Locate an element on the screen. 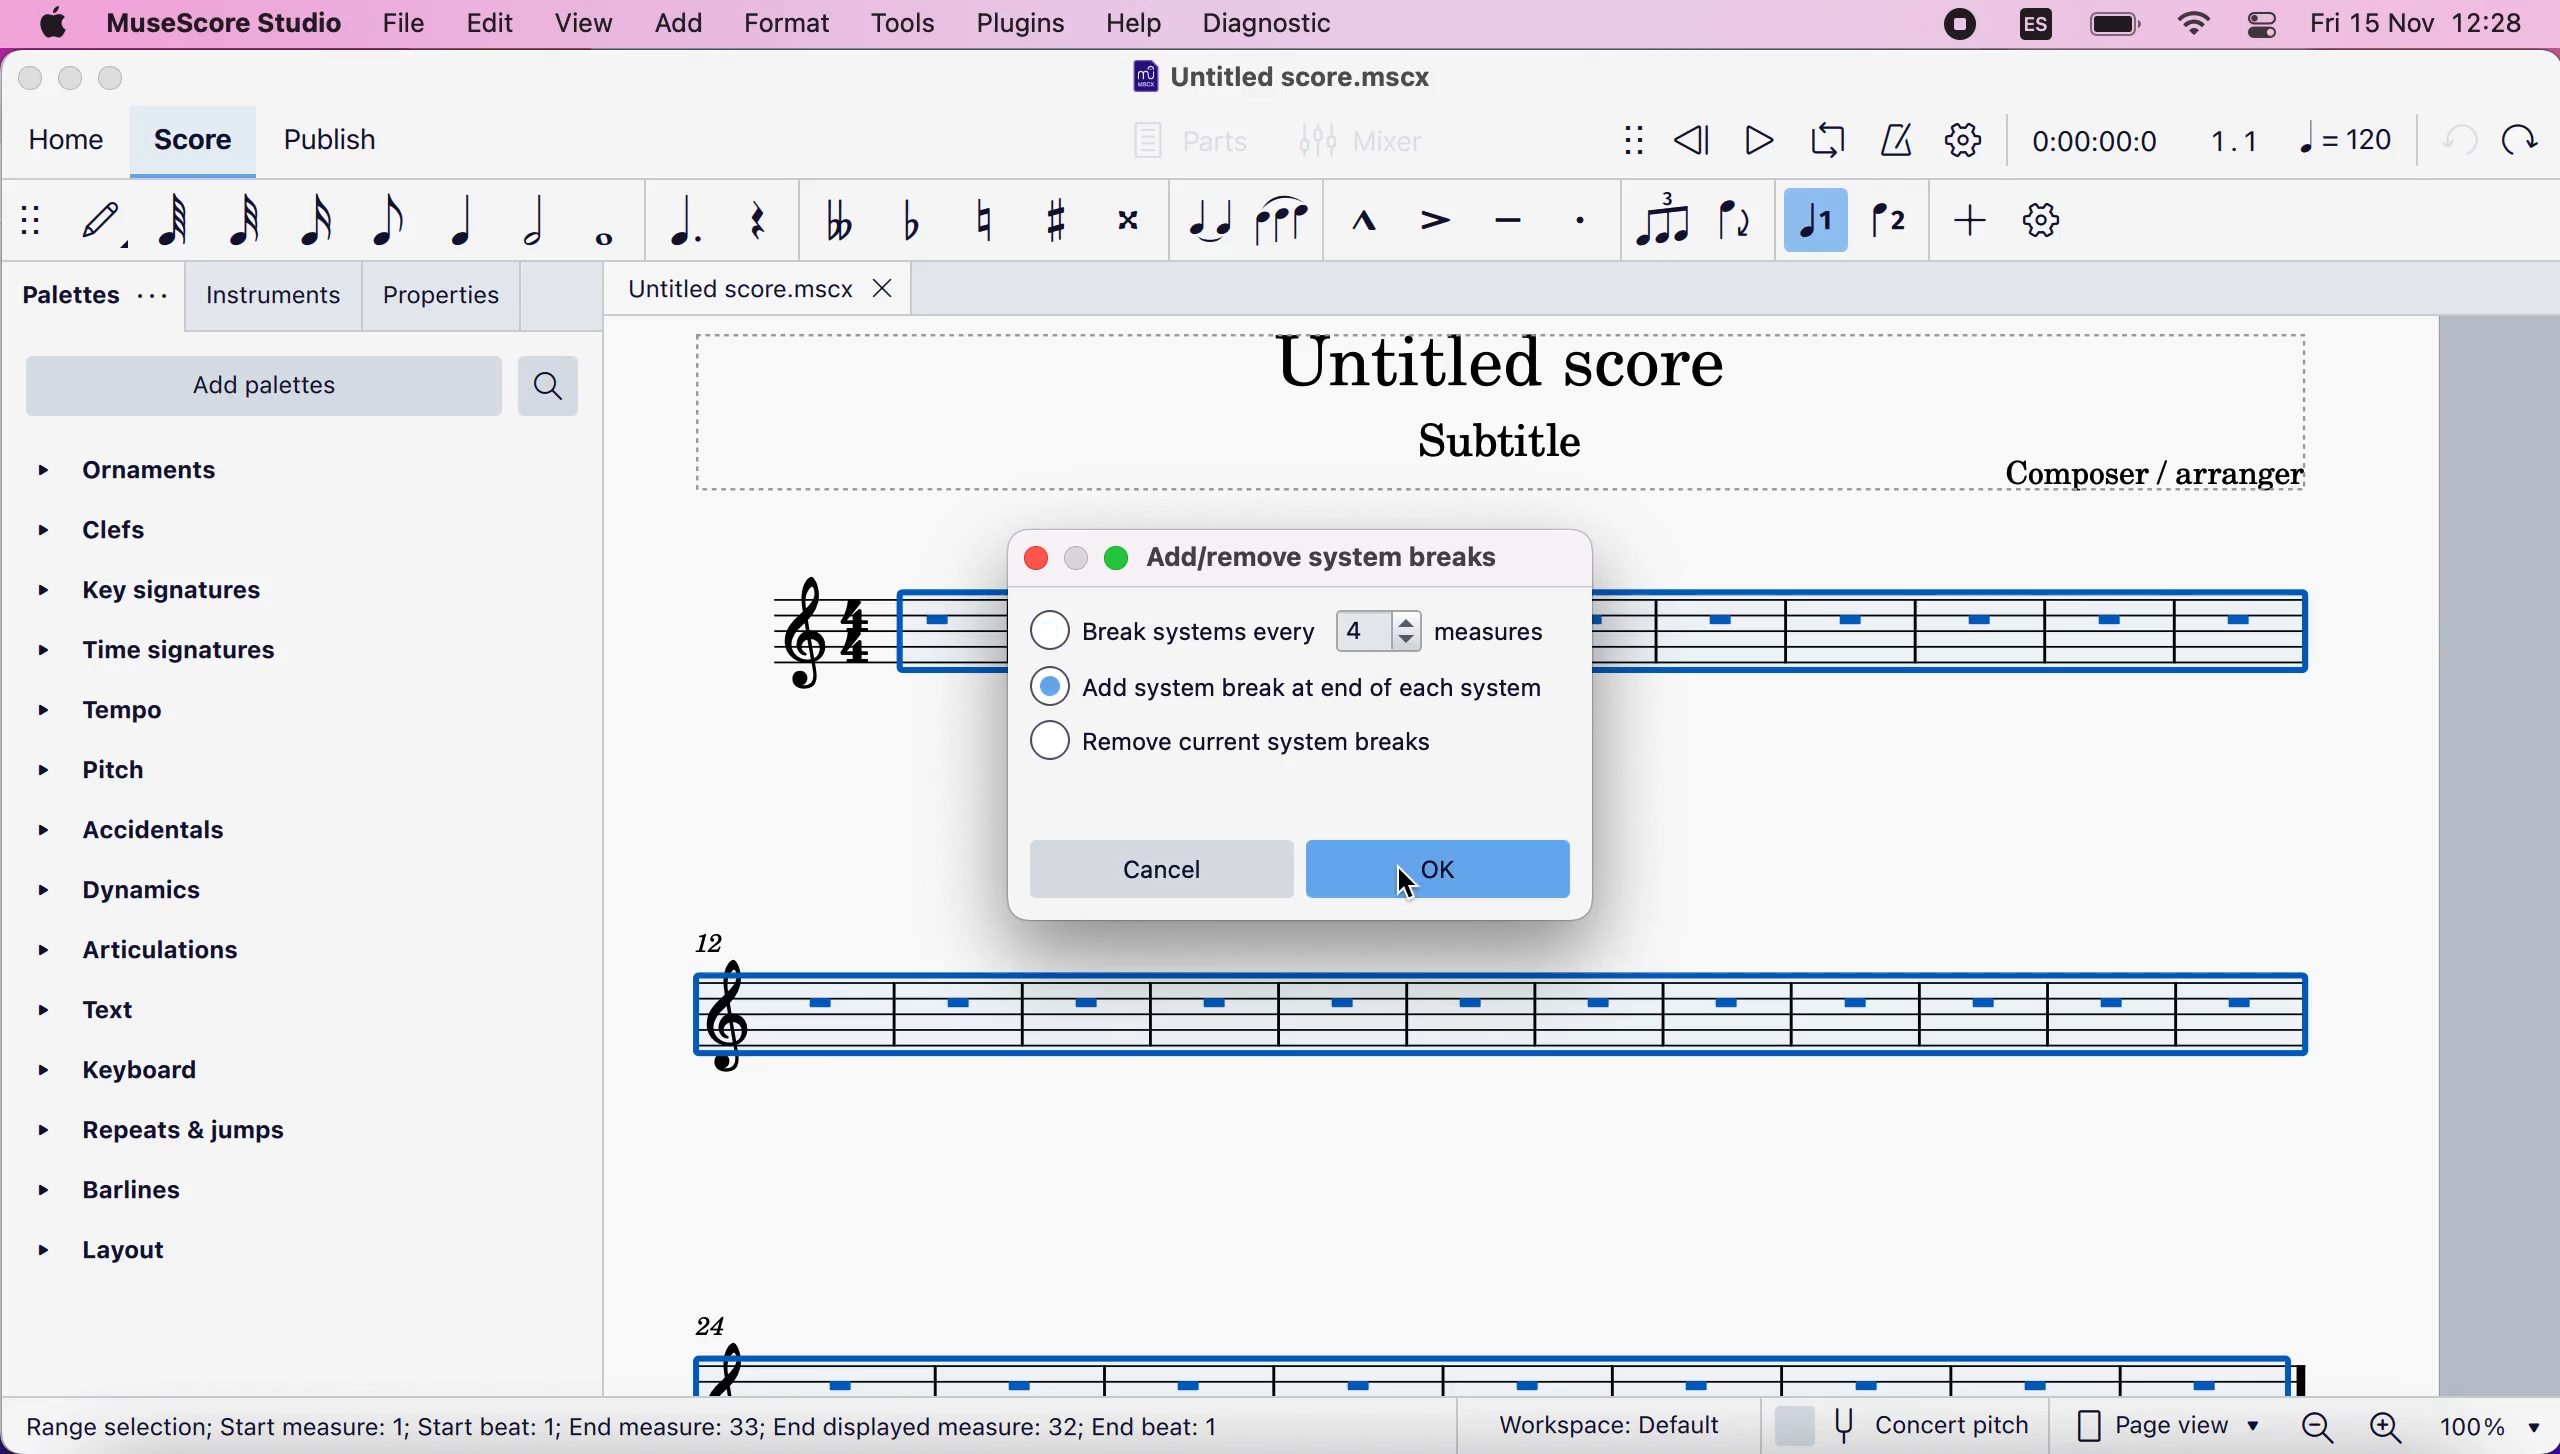 This screenshot has height=1454, width=2560. voice 2 is located at coordinates (1891, 223).